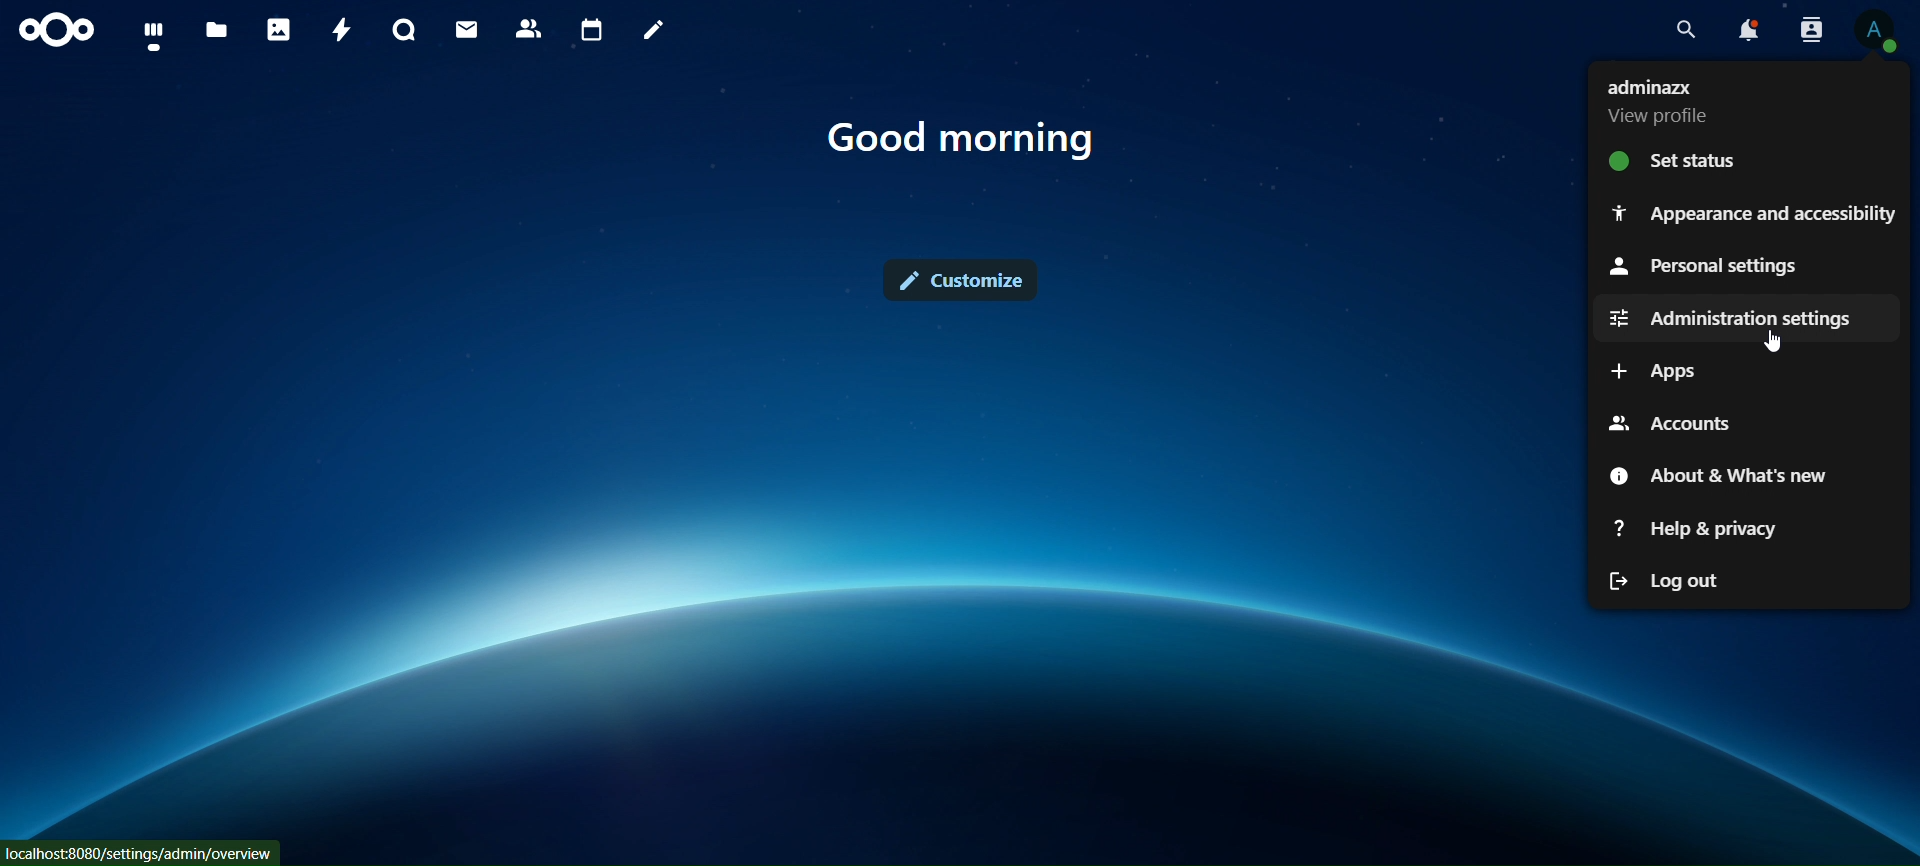 Image resolution: width=1920 pixels, height=866 pixels. Describe the element at coordinates (1680, 424) in the screenshot. I see `accounts` at that location.